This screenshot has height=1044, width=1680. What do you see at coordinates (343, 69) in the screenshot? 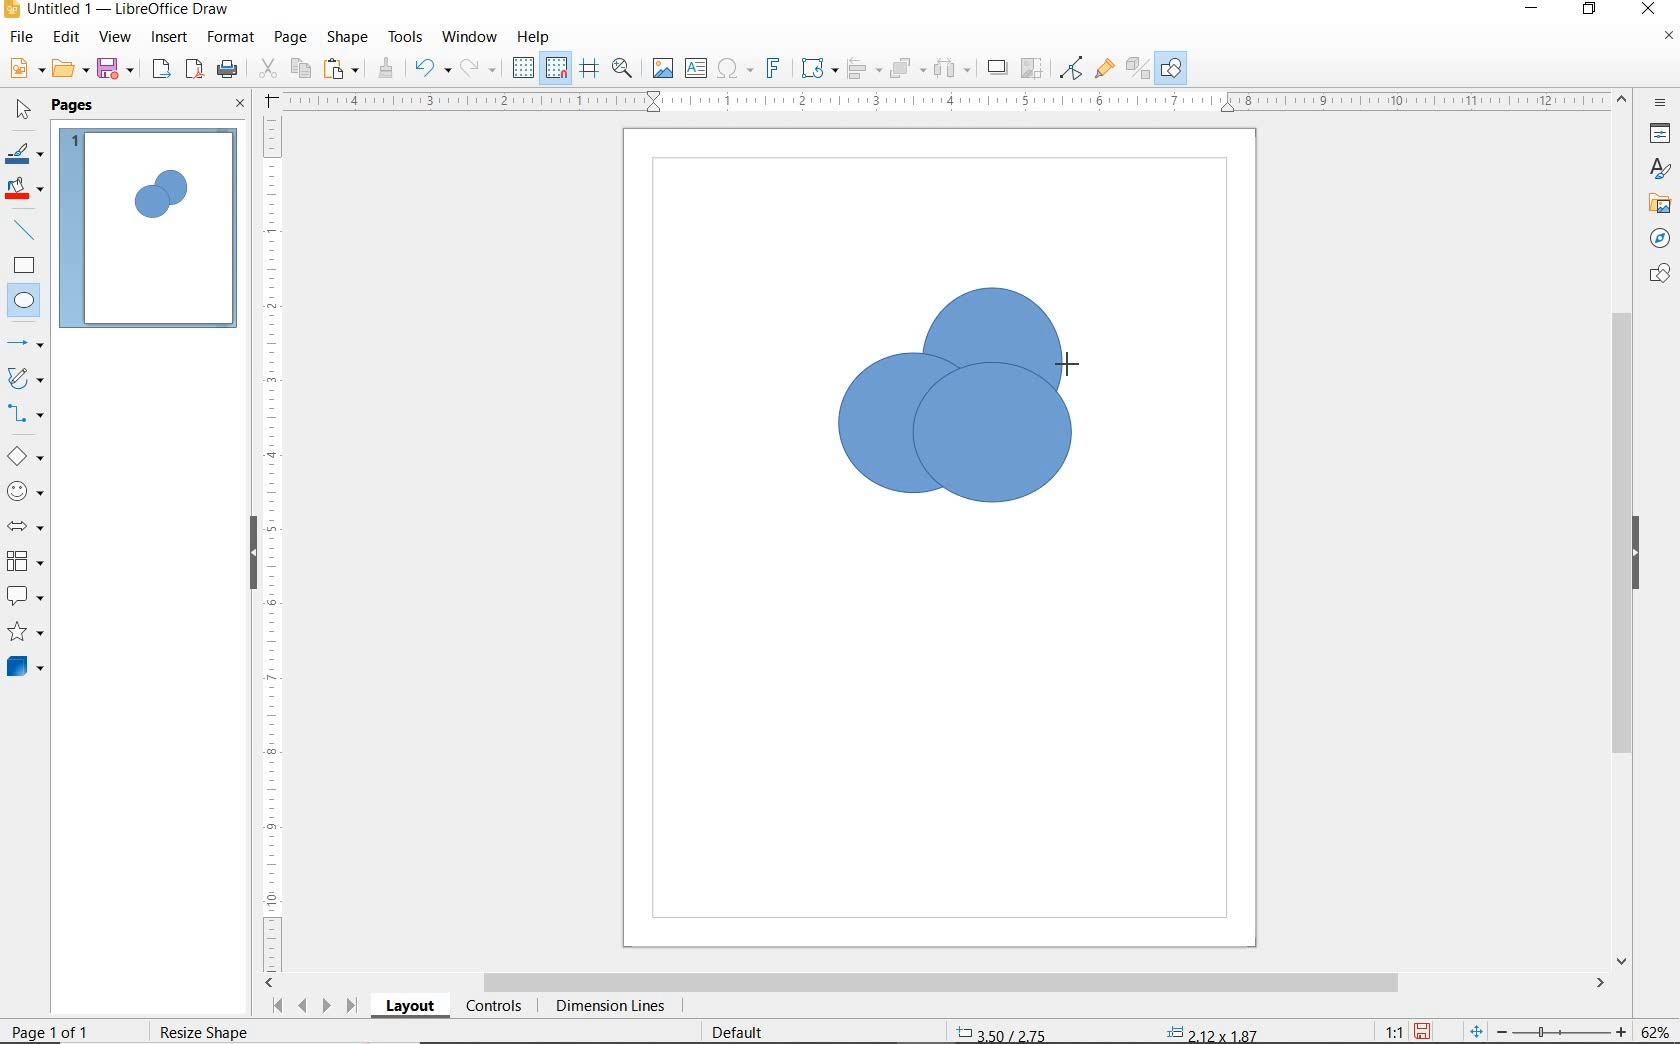
I see `PASTE` at bounding box center [343, 69].